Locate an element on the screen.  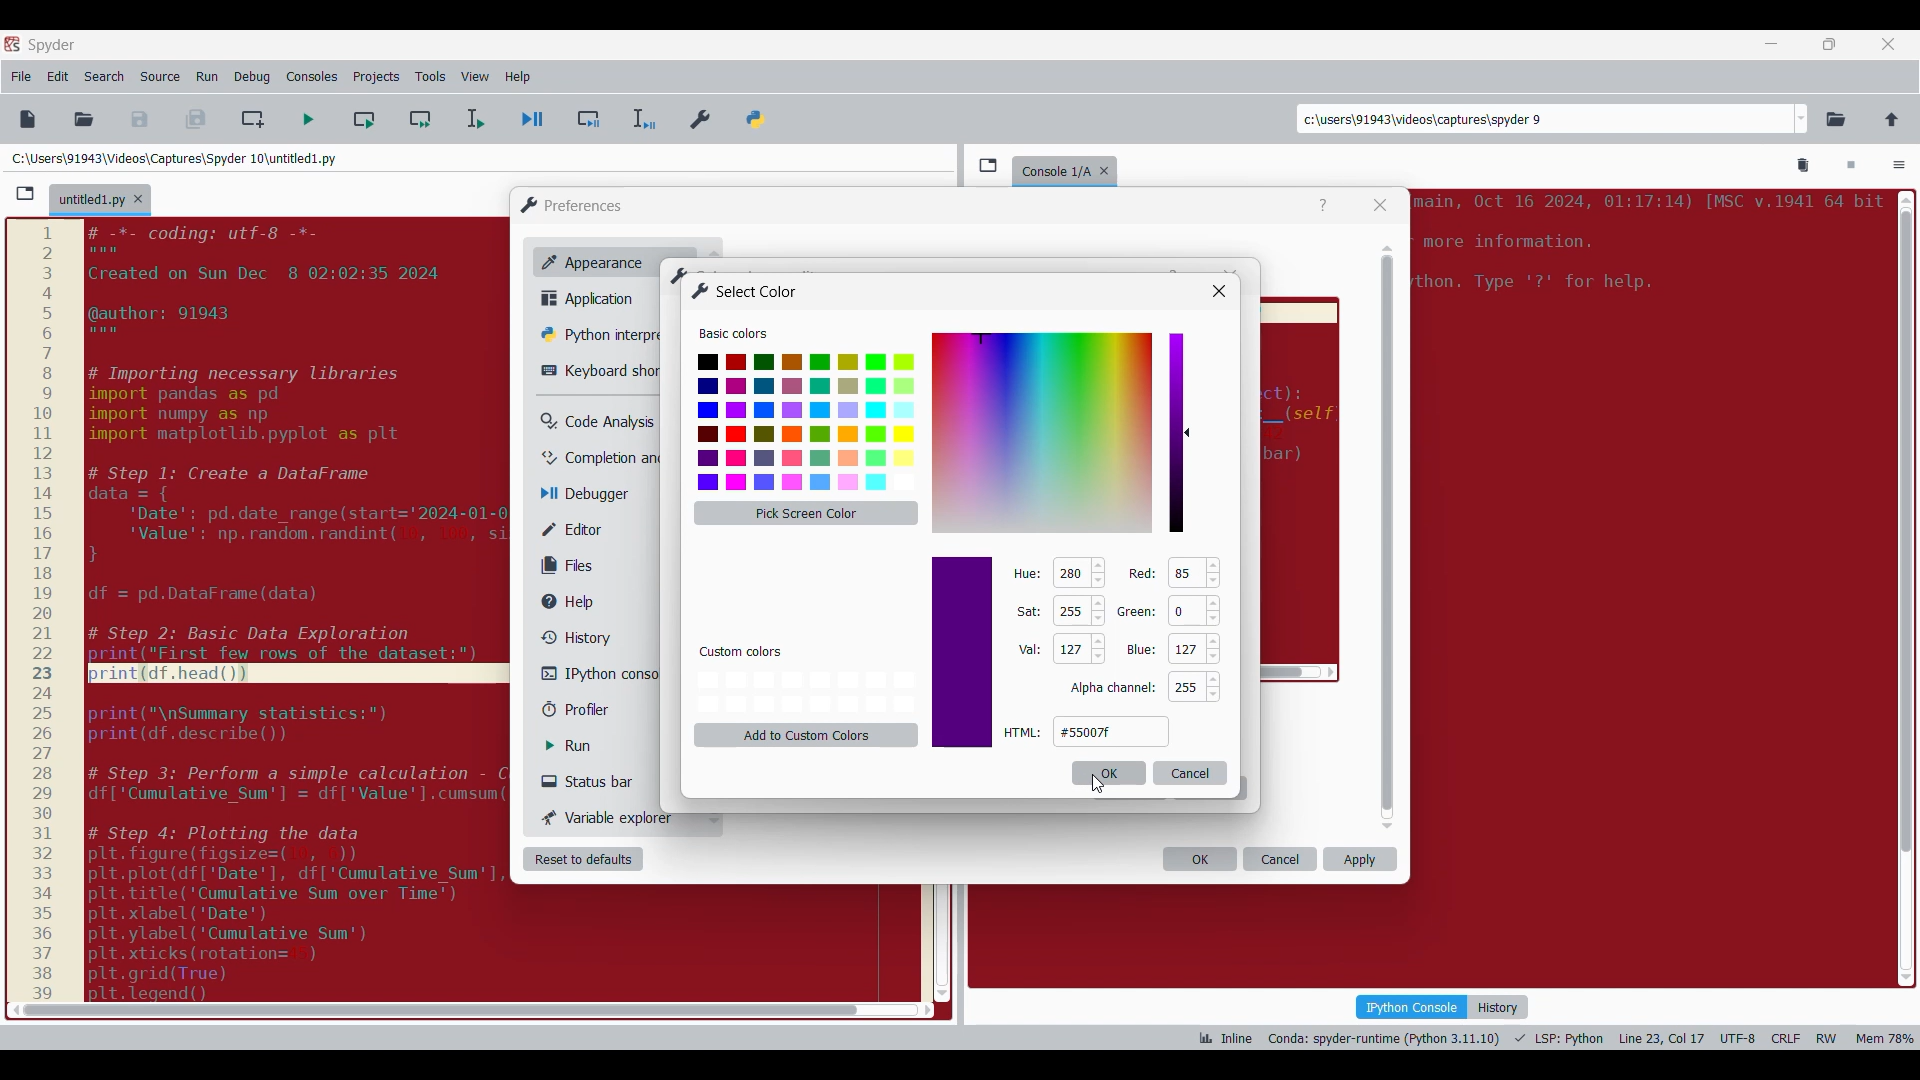
Close is located at coordinates (1380, 205).